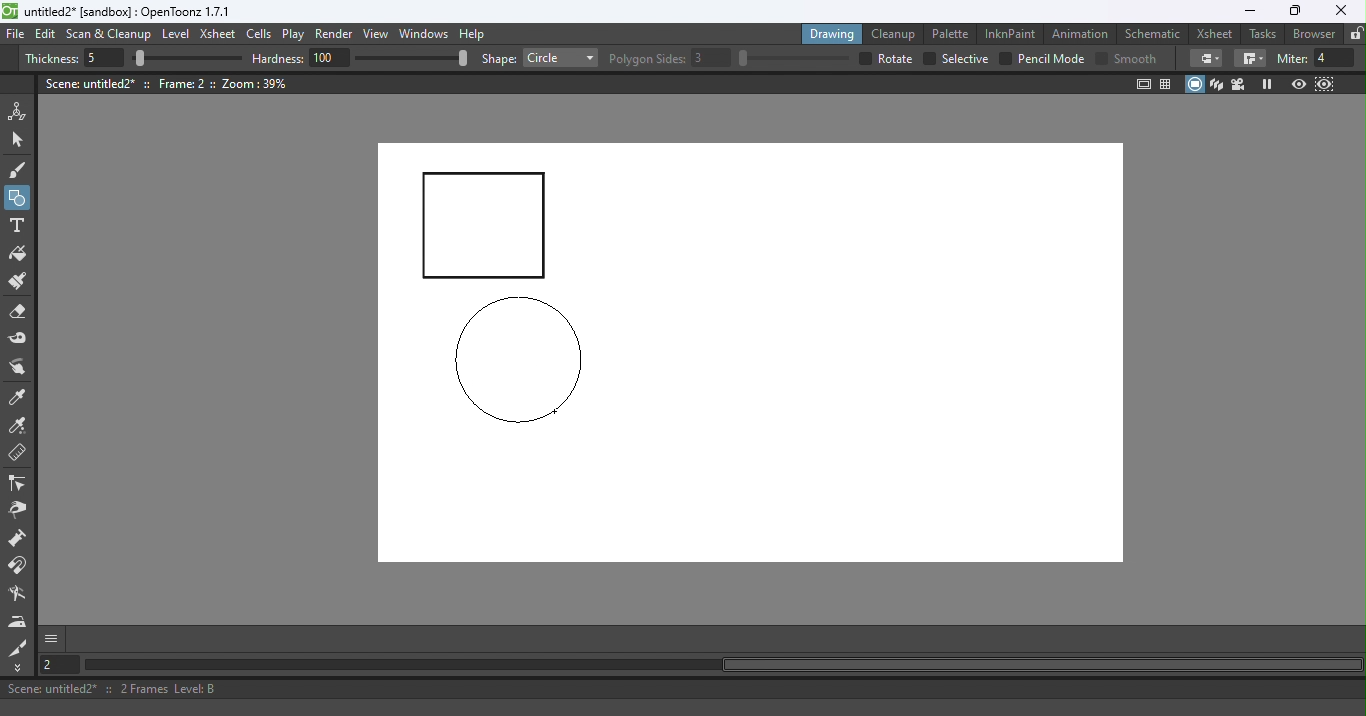  Describe the element at coordinates (101, 59) in the screenshot. I see `5` at that location.